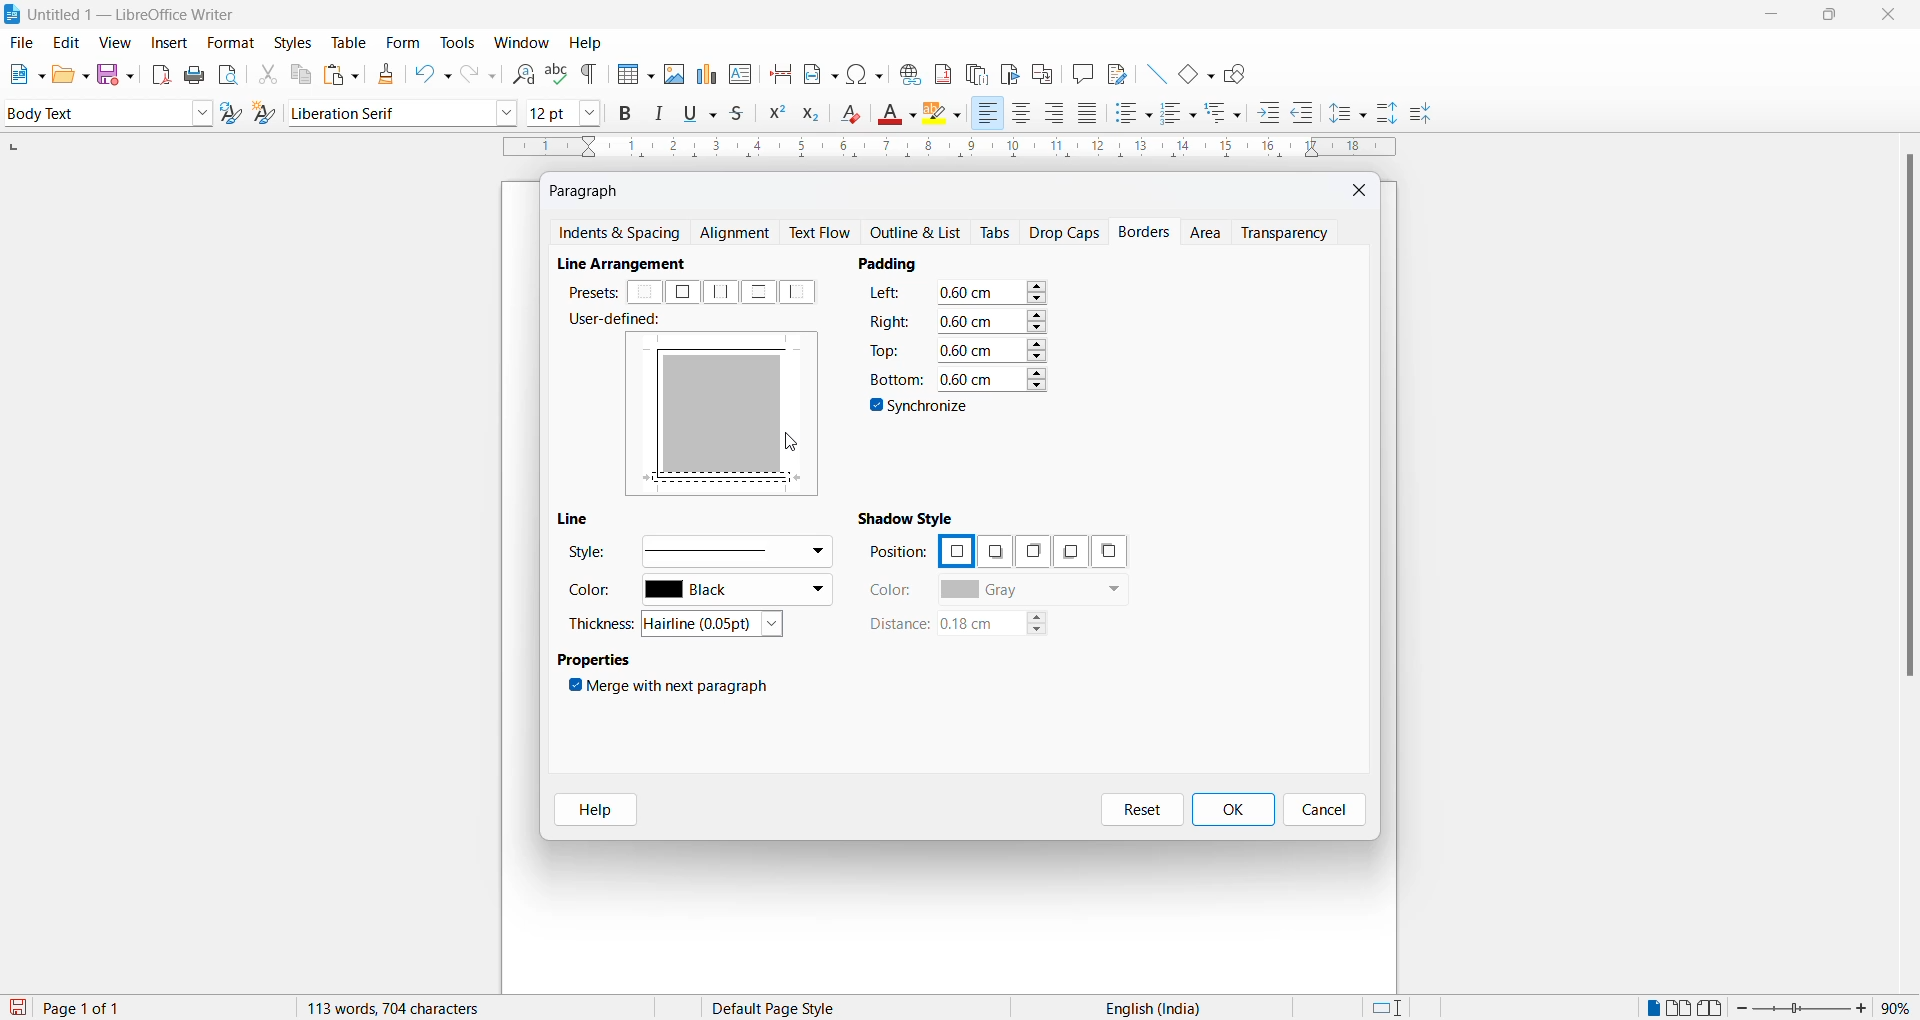  Describe the element at coordinates (1232, 810) in the screenshot. I see `ok` at that location.